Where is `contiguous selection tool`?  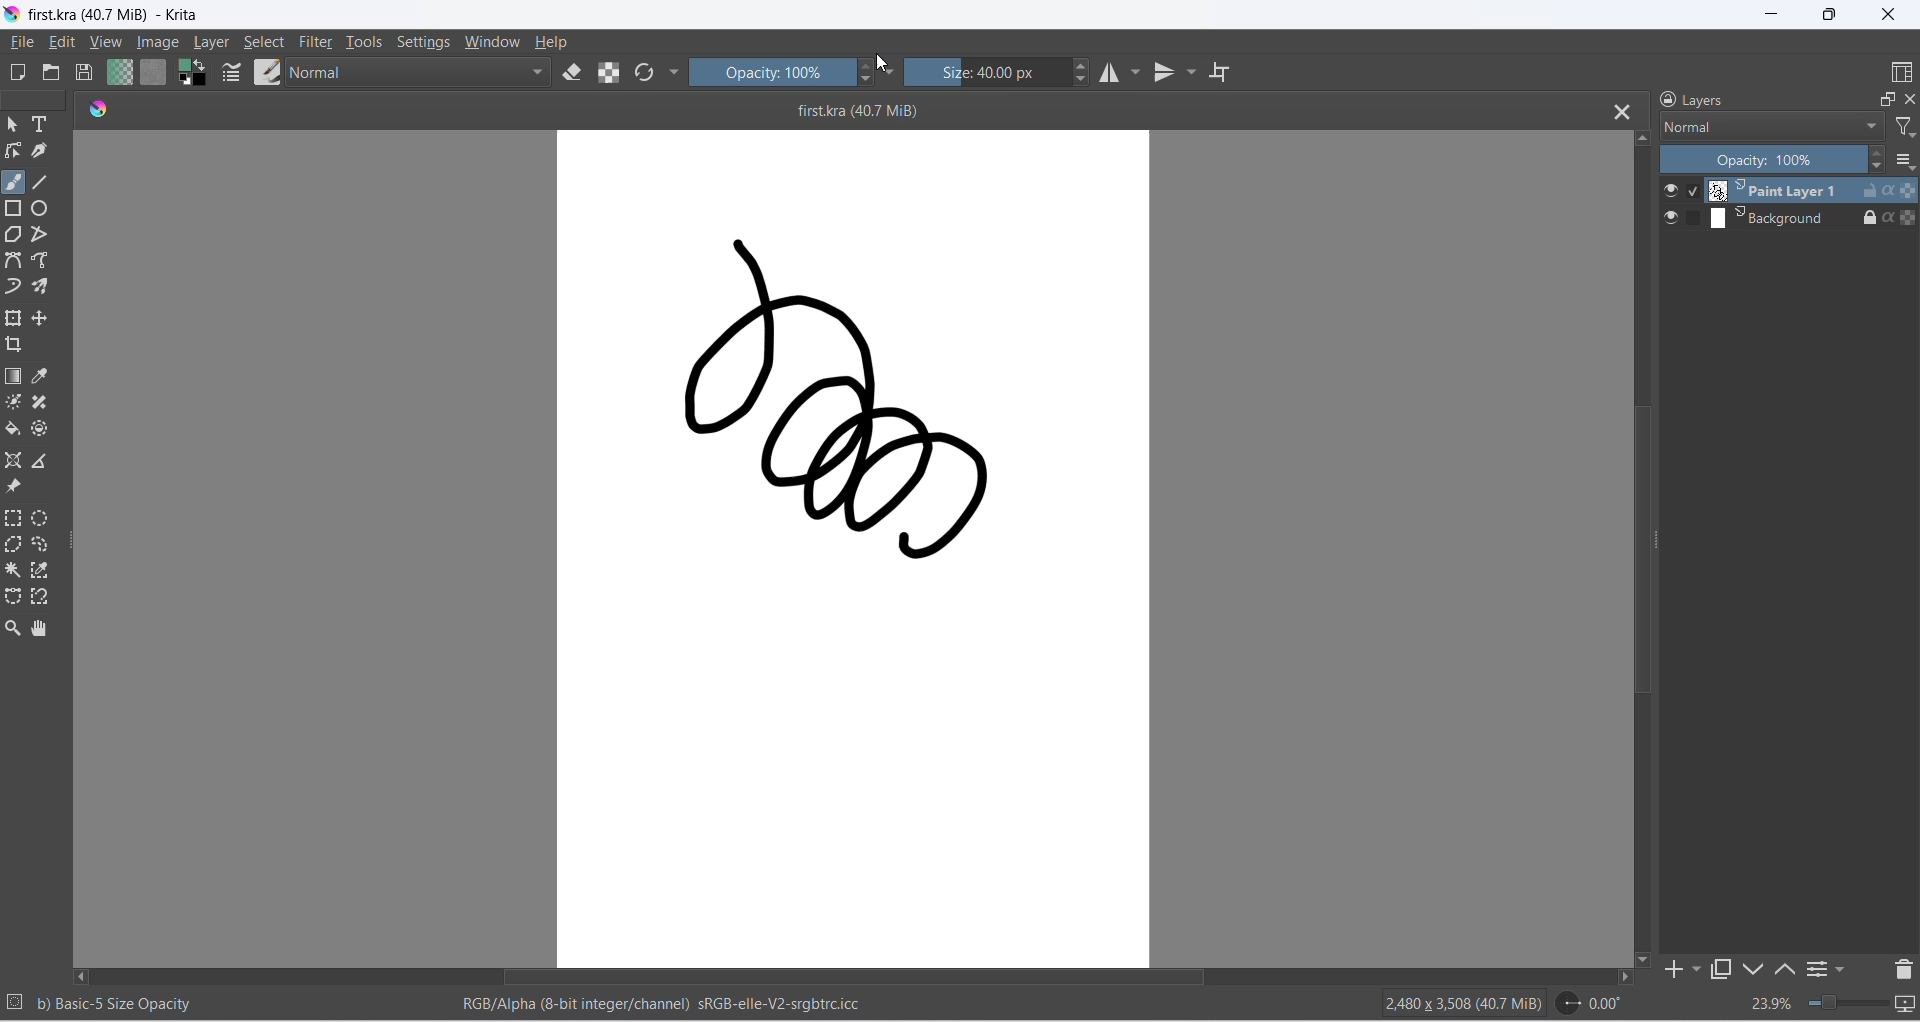 contiguous selection tool is located at coordinates (13, 570).